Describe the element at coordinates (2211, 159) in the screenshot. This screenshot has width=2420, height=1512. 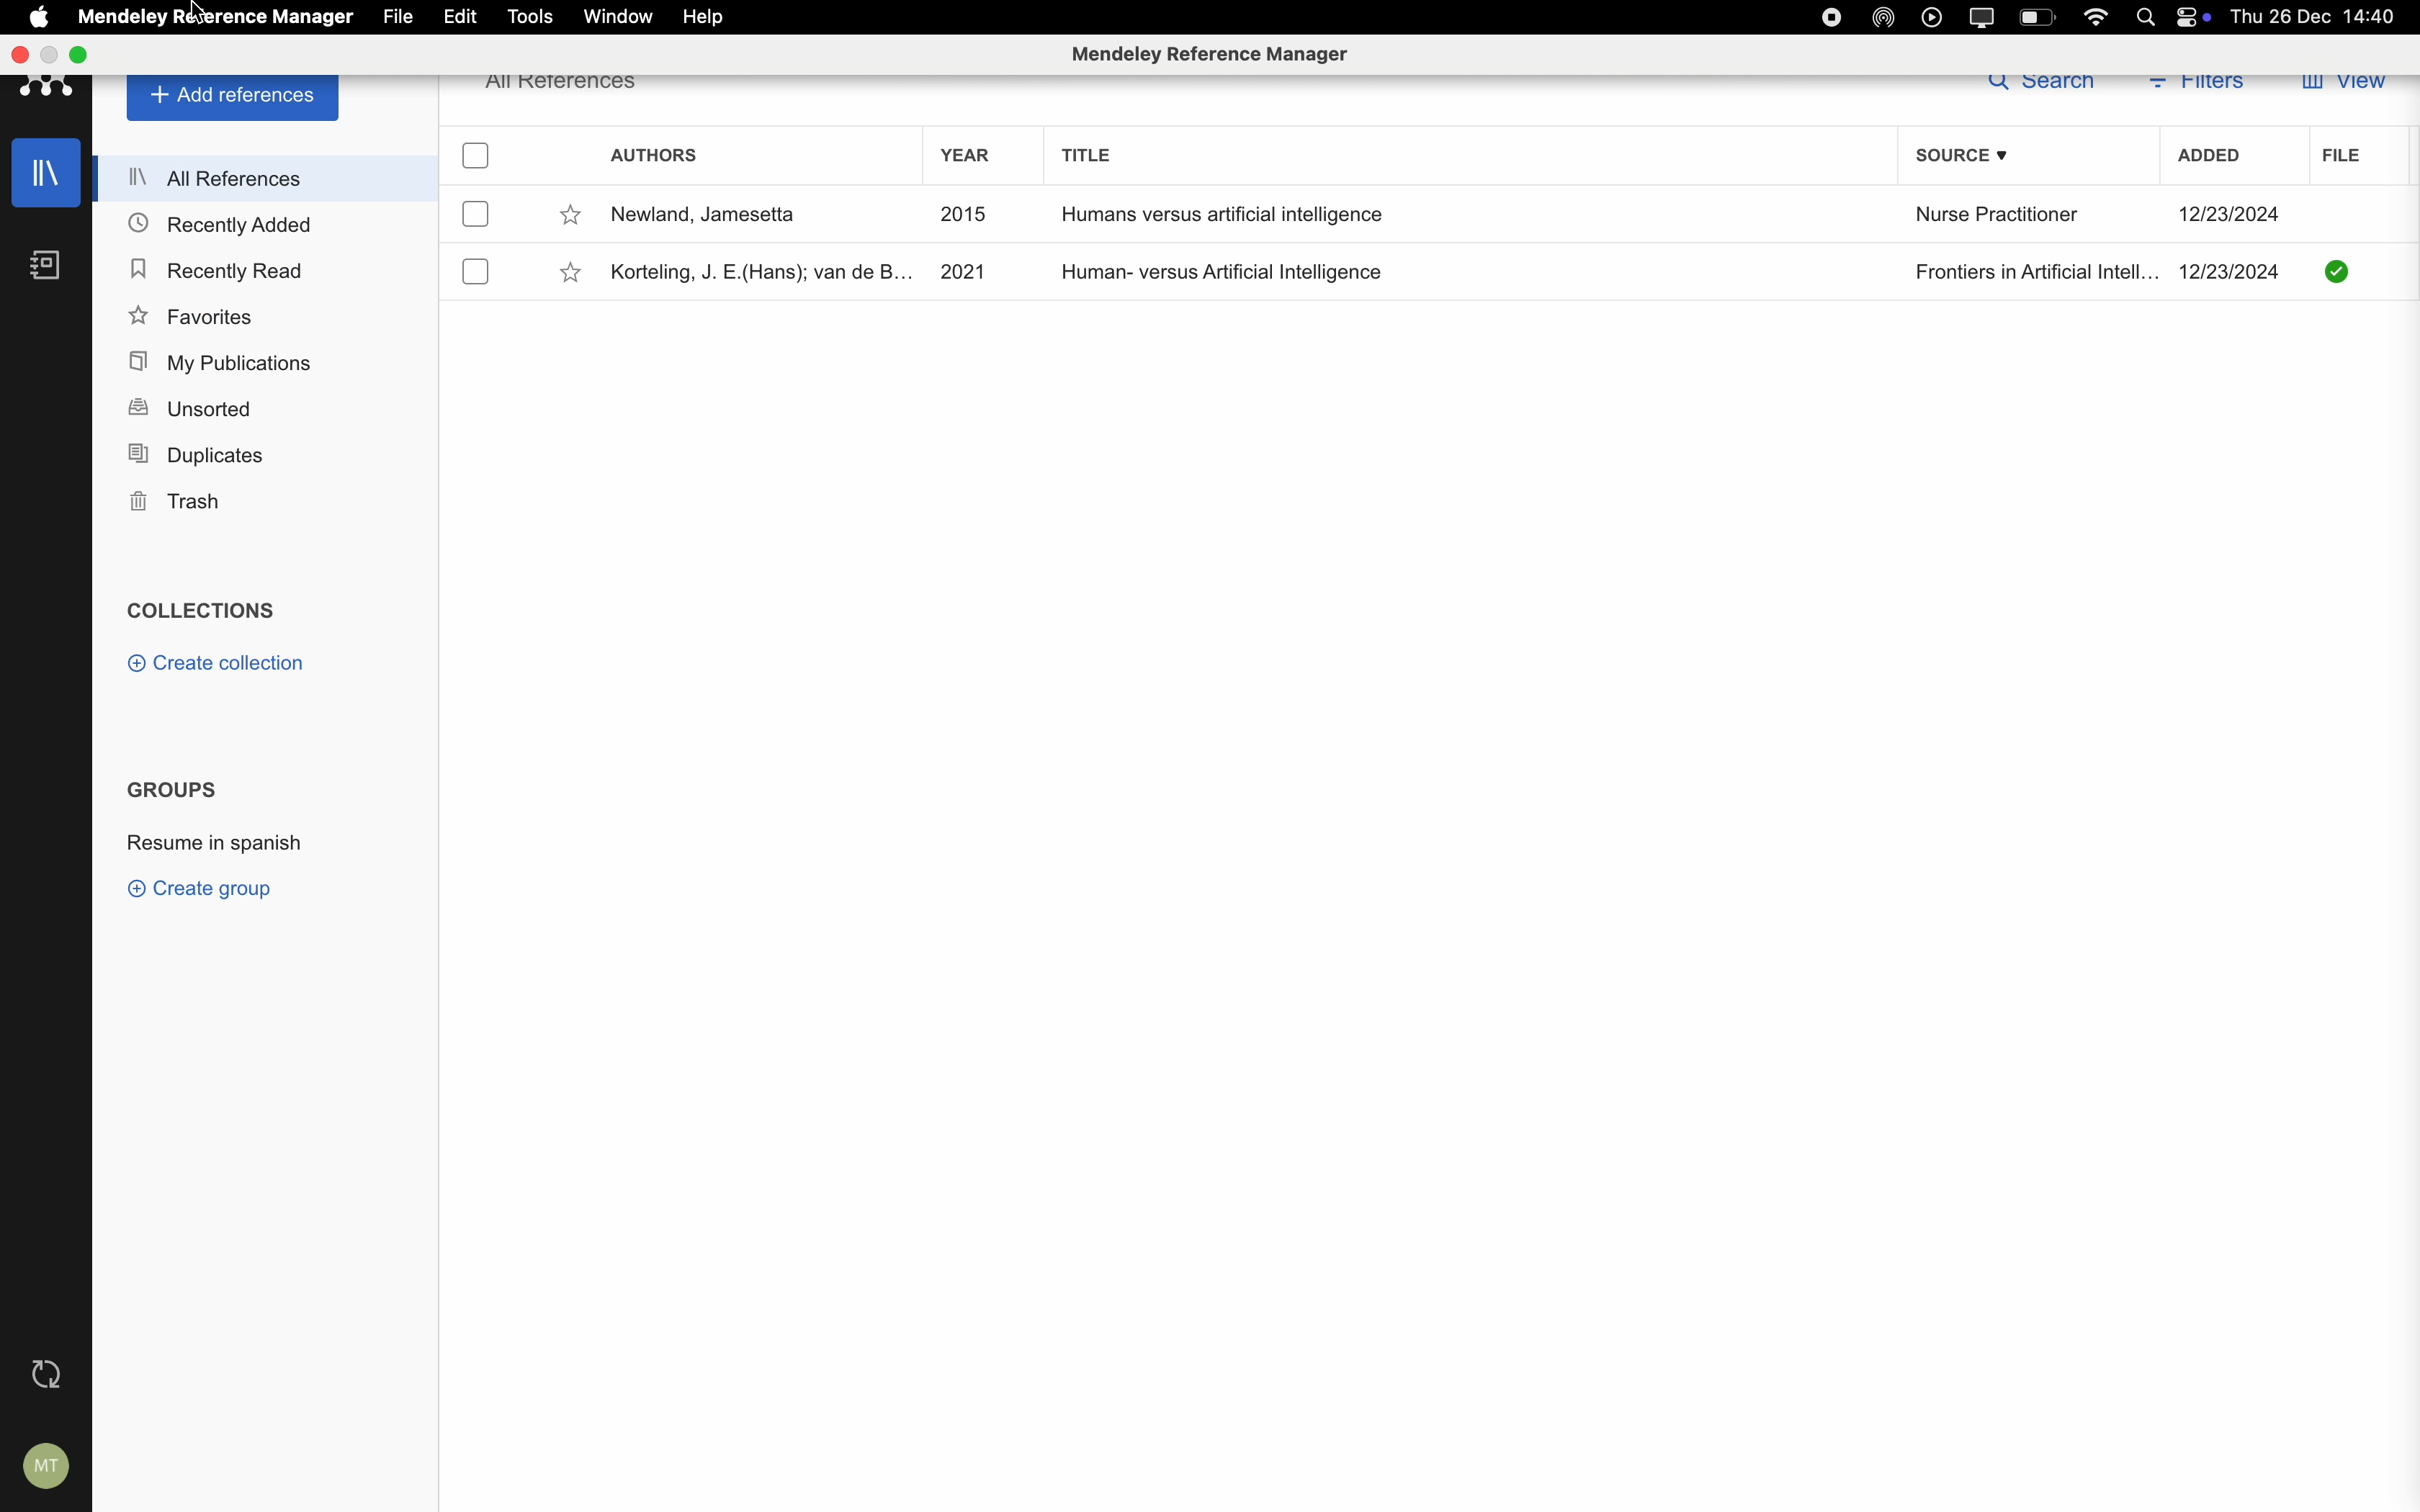
I see `added` at that location.